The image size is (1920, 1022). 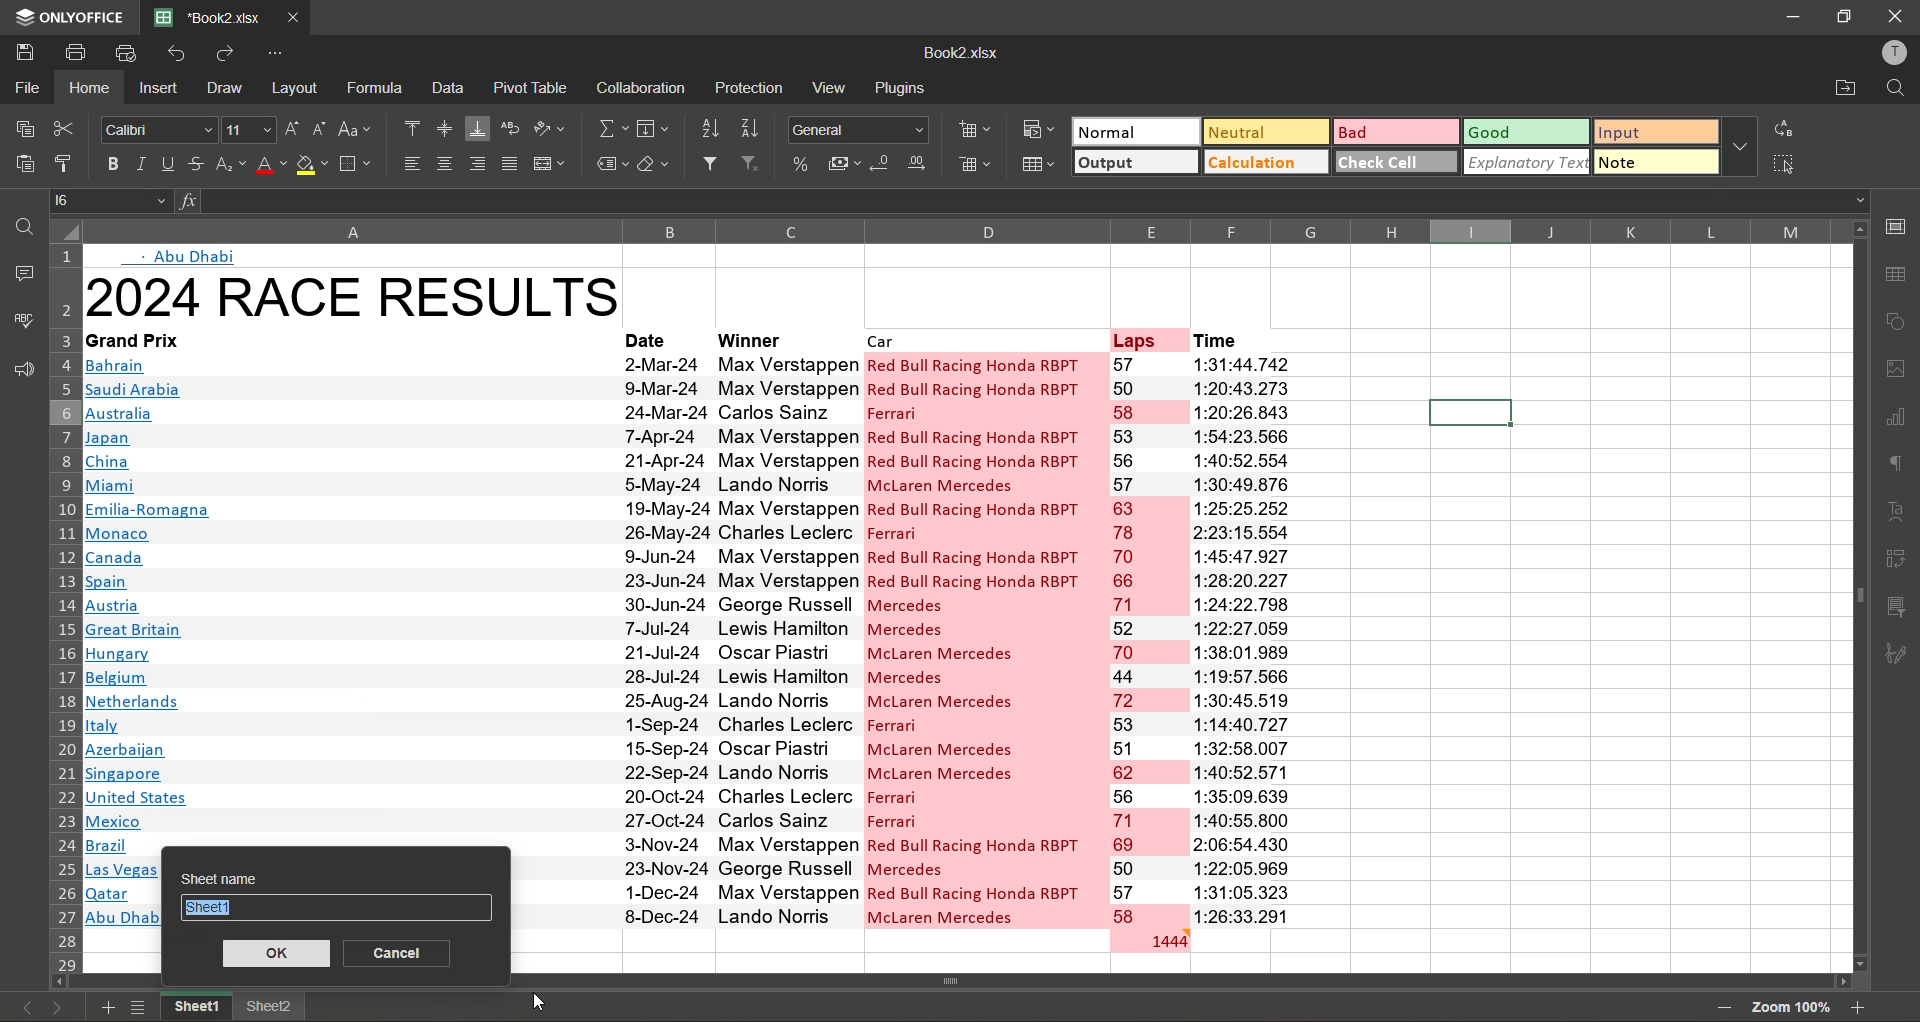 I want to click on scroll bar, so click(x=1854, y=523).